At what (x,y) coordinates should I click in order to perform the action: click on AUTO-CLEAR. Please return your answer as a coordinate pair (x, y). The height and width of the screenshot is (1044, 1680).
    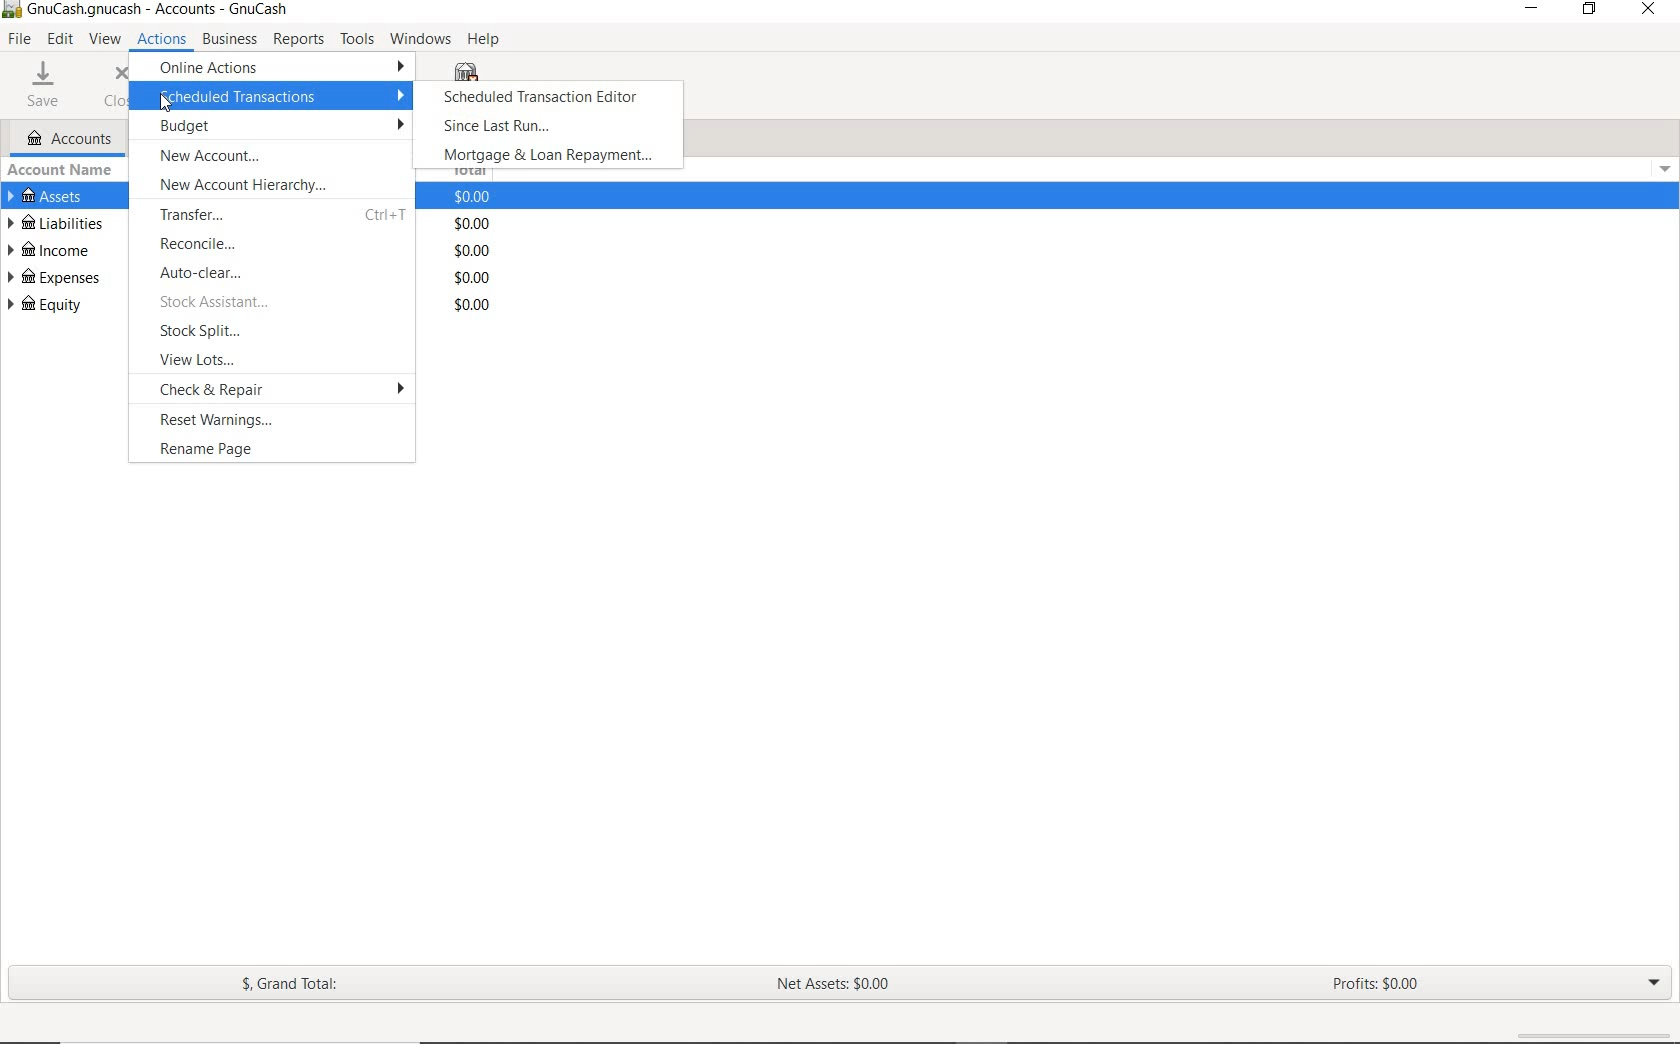
    Looking at the image, I should click on (280, 274).